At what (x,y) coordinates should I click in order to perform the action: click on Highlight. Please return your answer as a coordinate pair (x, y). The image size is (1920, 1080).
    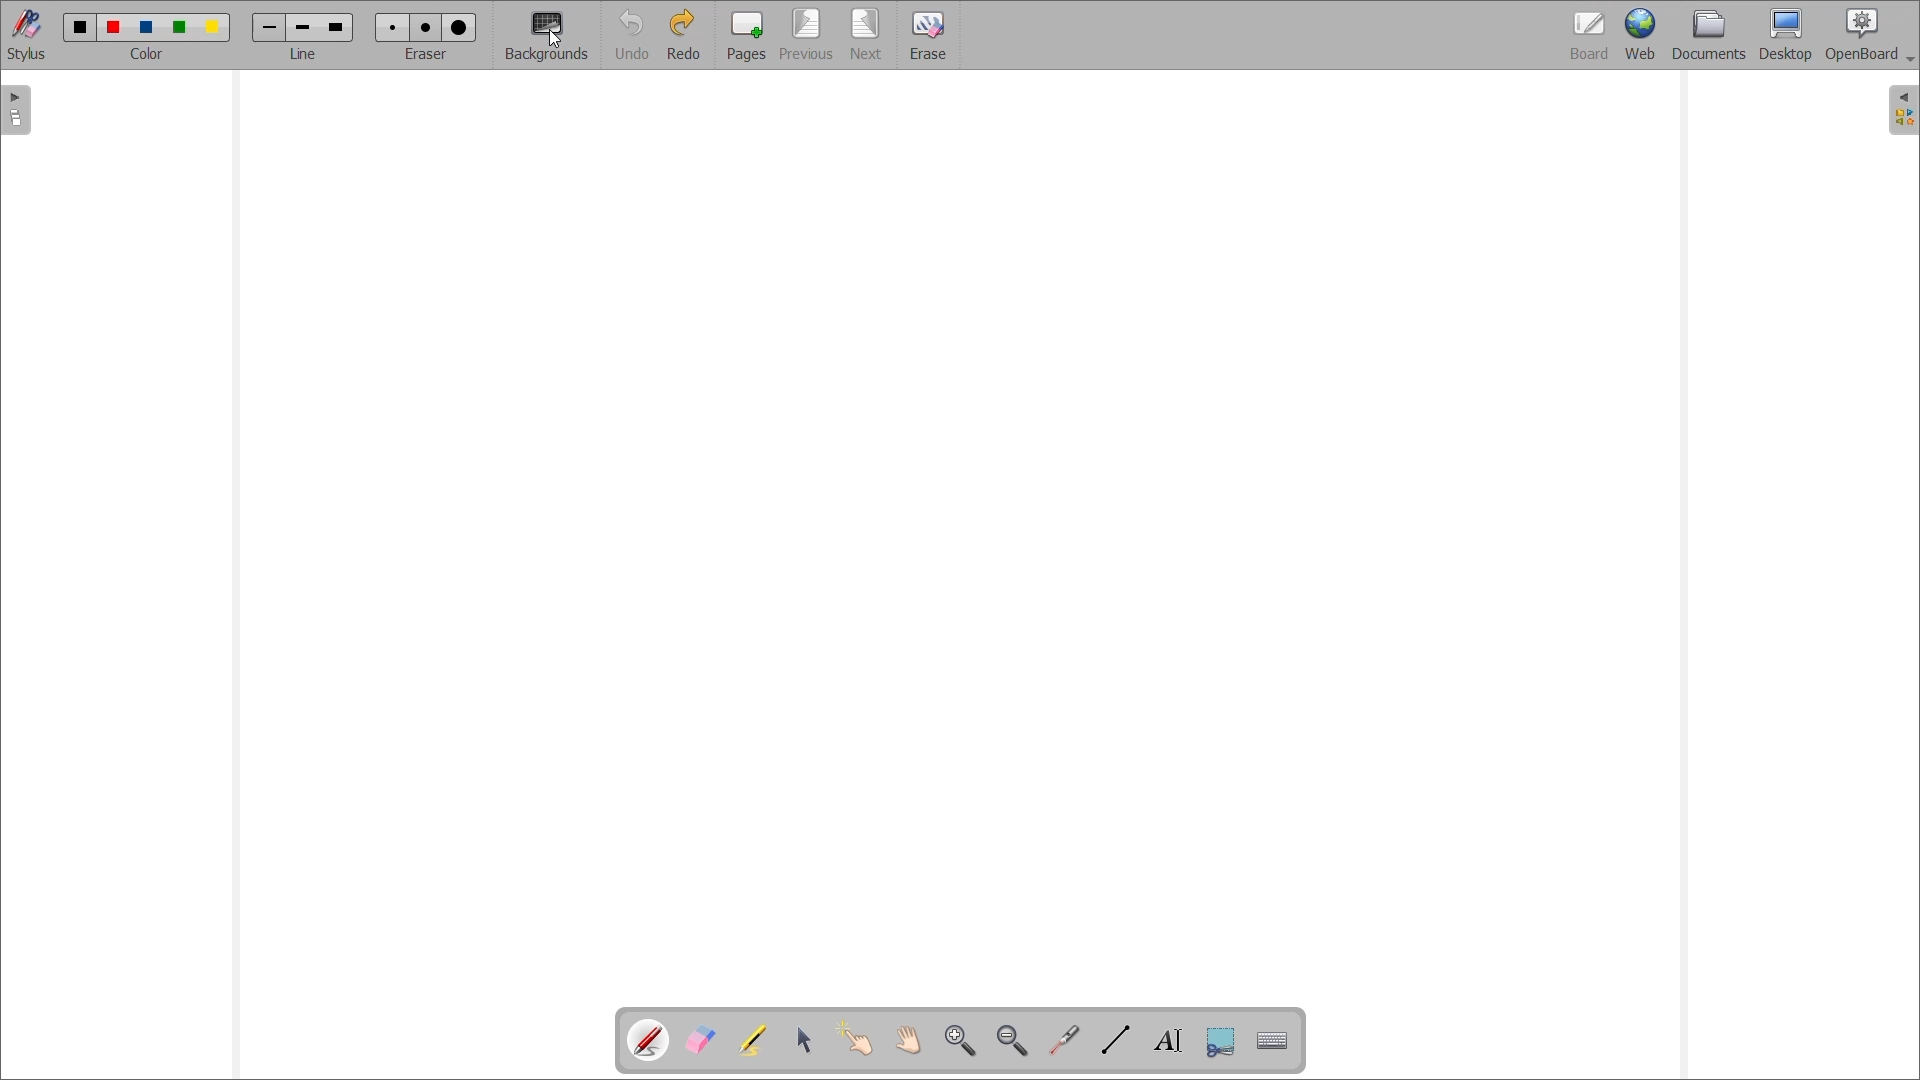
    Looking at the image, I should click on (751, 1040).